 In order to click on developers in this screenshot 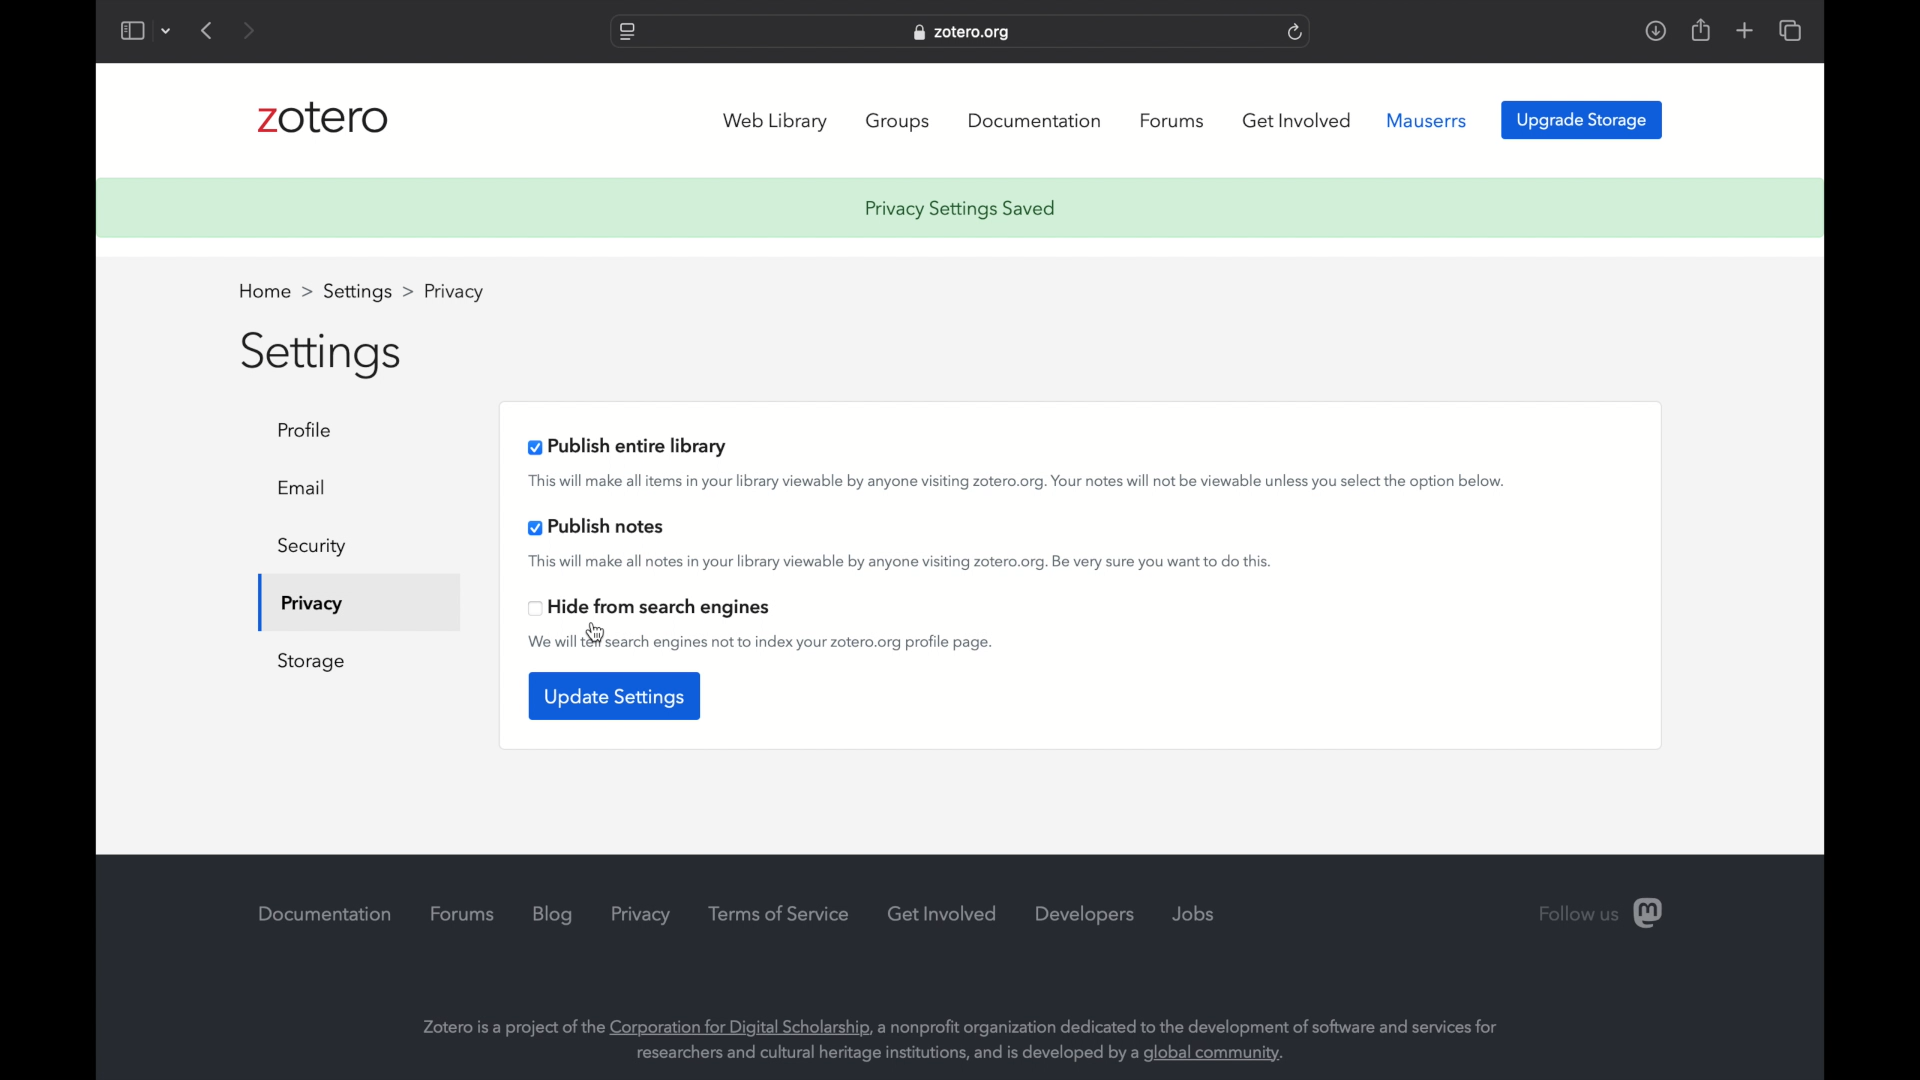, I will do `click(1086, 910)`.